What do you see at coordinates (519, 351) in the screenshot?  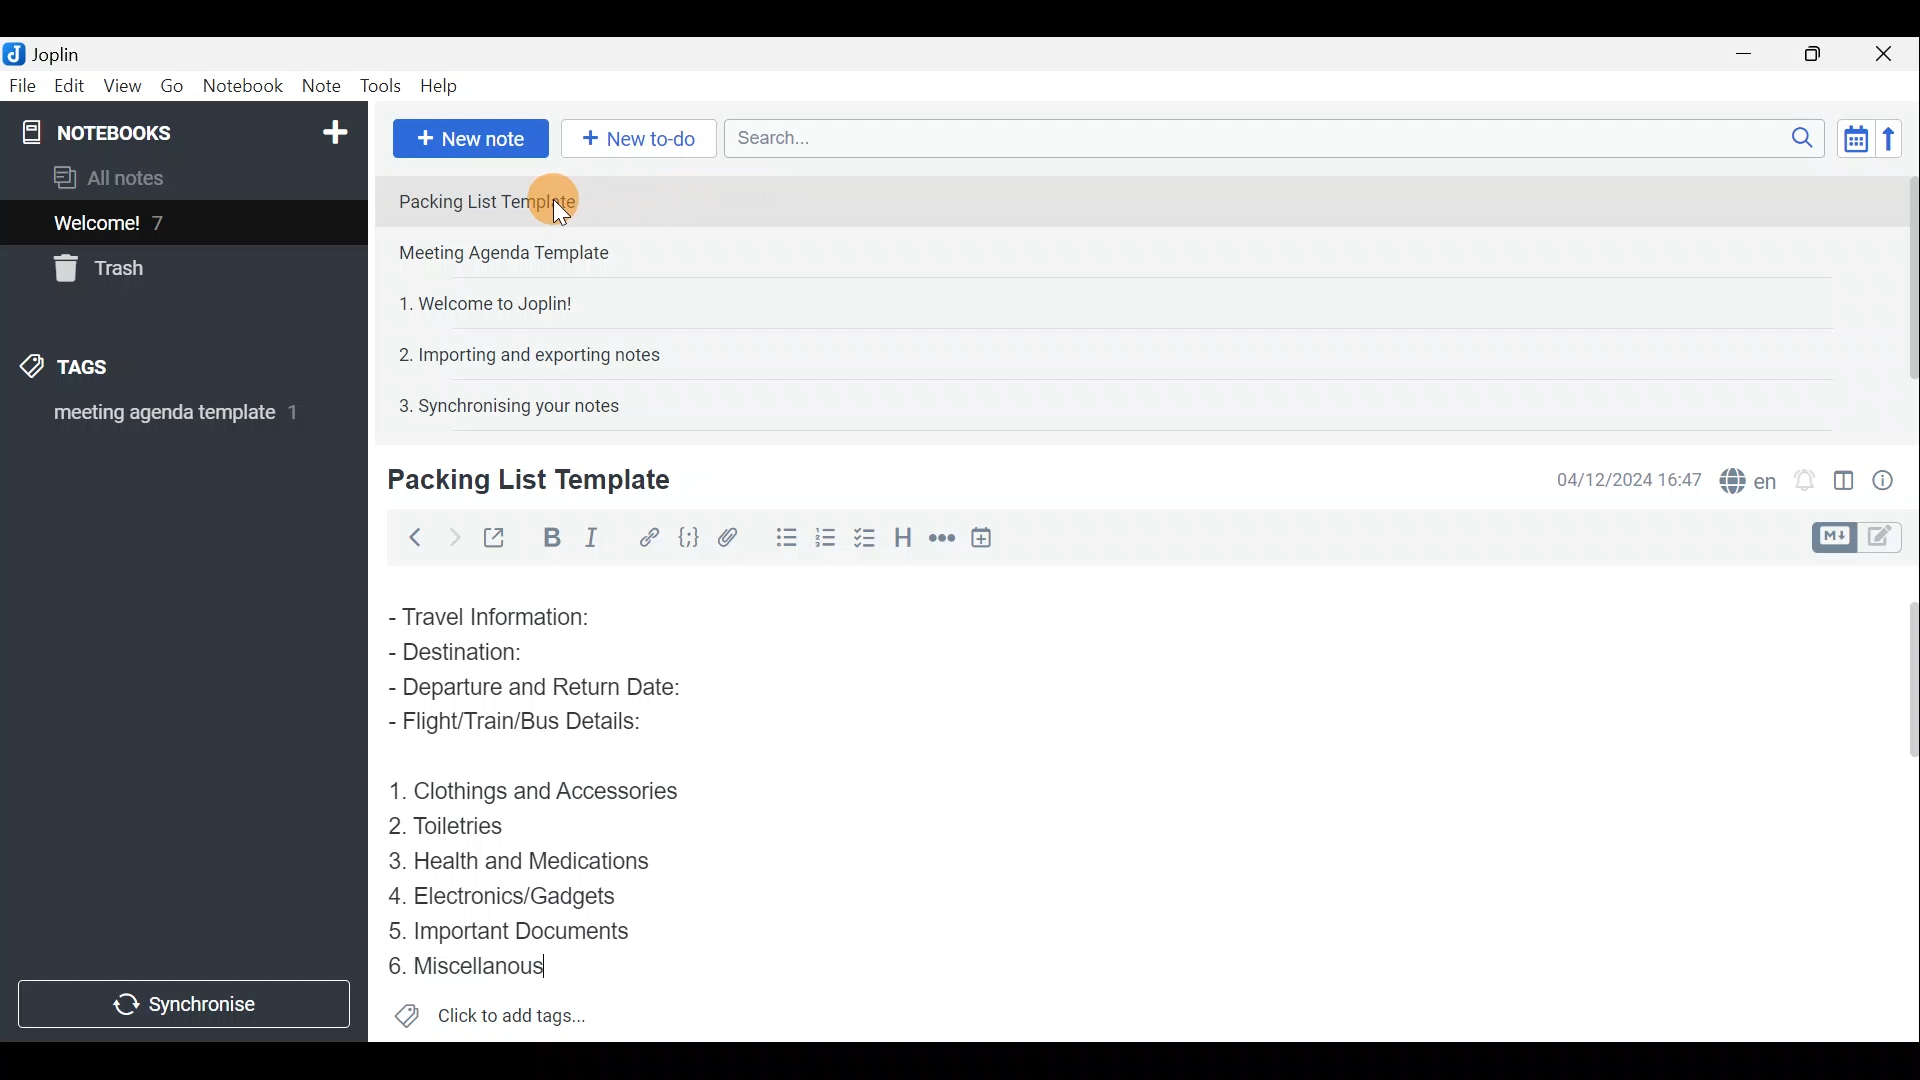 I see `Note 4` at bounding box center [519, 351].